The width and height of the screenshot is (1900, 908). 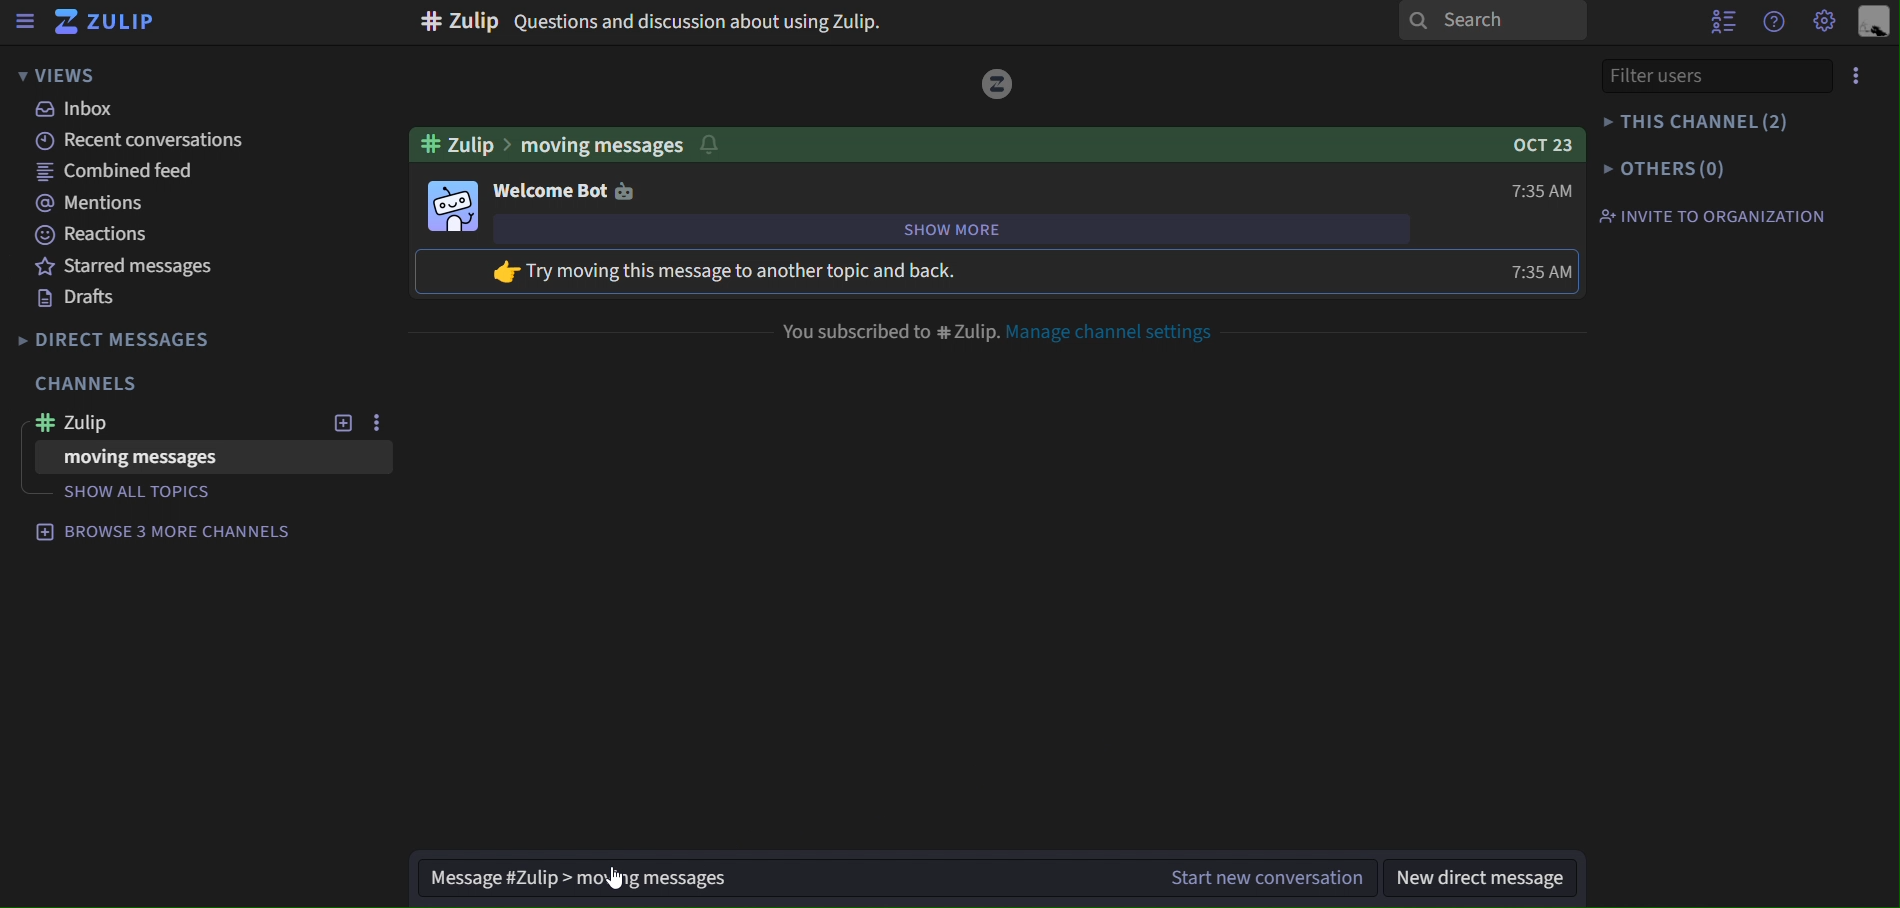 What do you see at coordinates (94, 236) in the screenshot?
I see `reactions` at bounding box center [94, 236].